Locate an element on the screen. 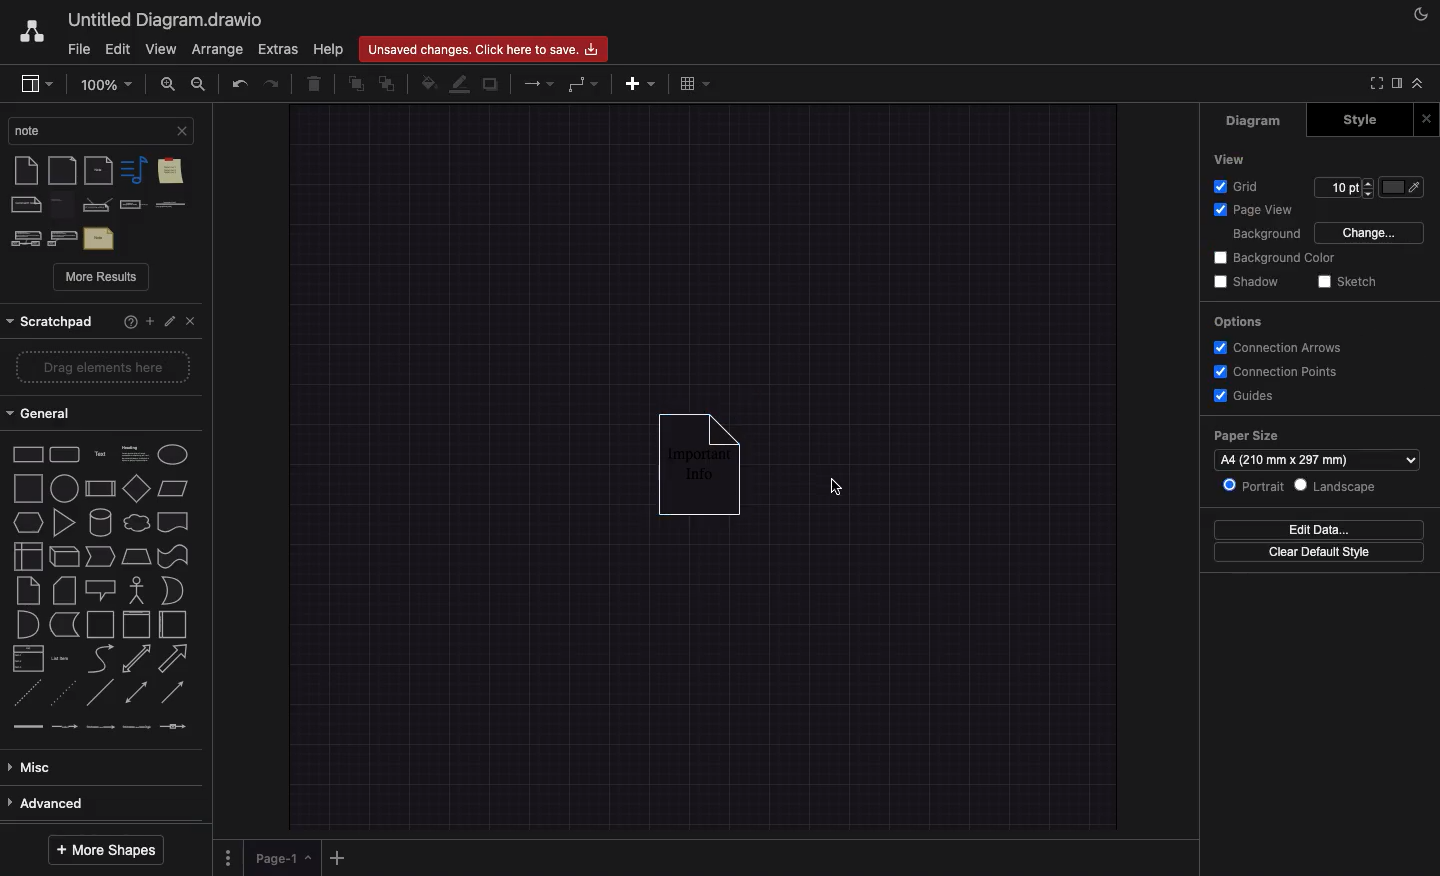 The image size is (1440, 876). misc is located at coordinates (94, 766).